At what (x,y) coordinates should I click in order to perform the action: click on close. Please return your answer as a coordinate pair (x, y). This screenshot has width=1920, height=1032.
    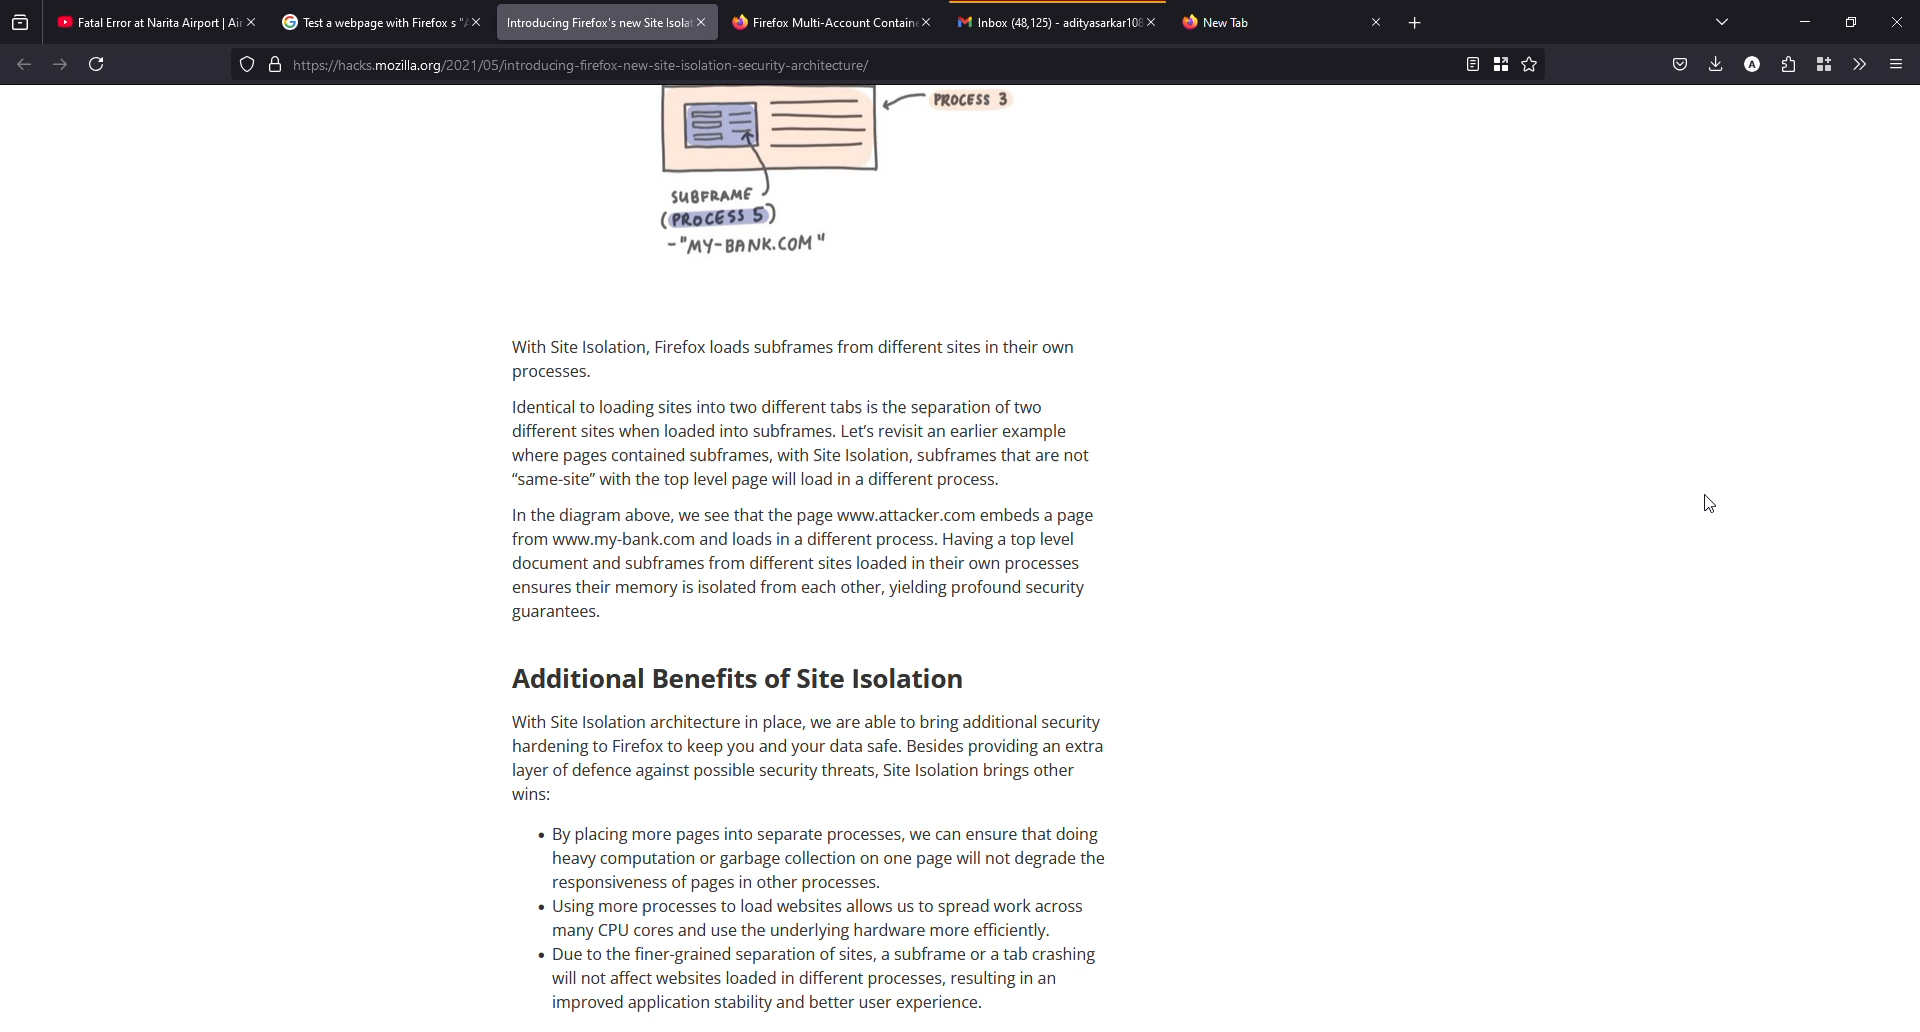
    Looking at the image, I should click on (1151, 22).